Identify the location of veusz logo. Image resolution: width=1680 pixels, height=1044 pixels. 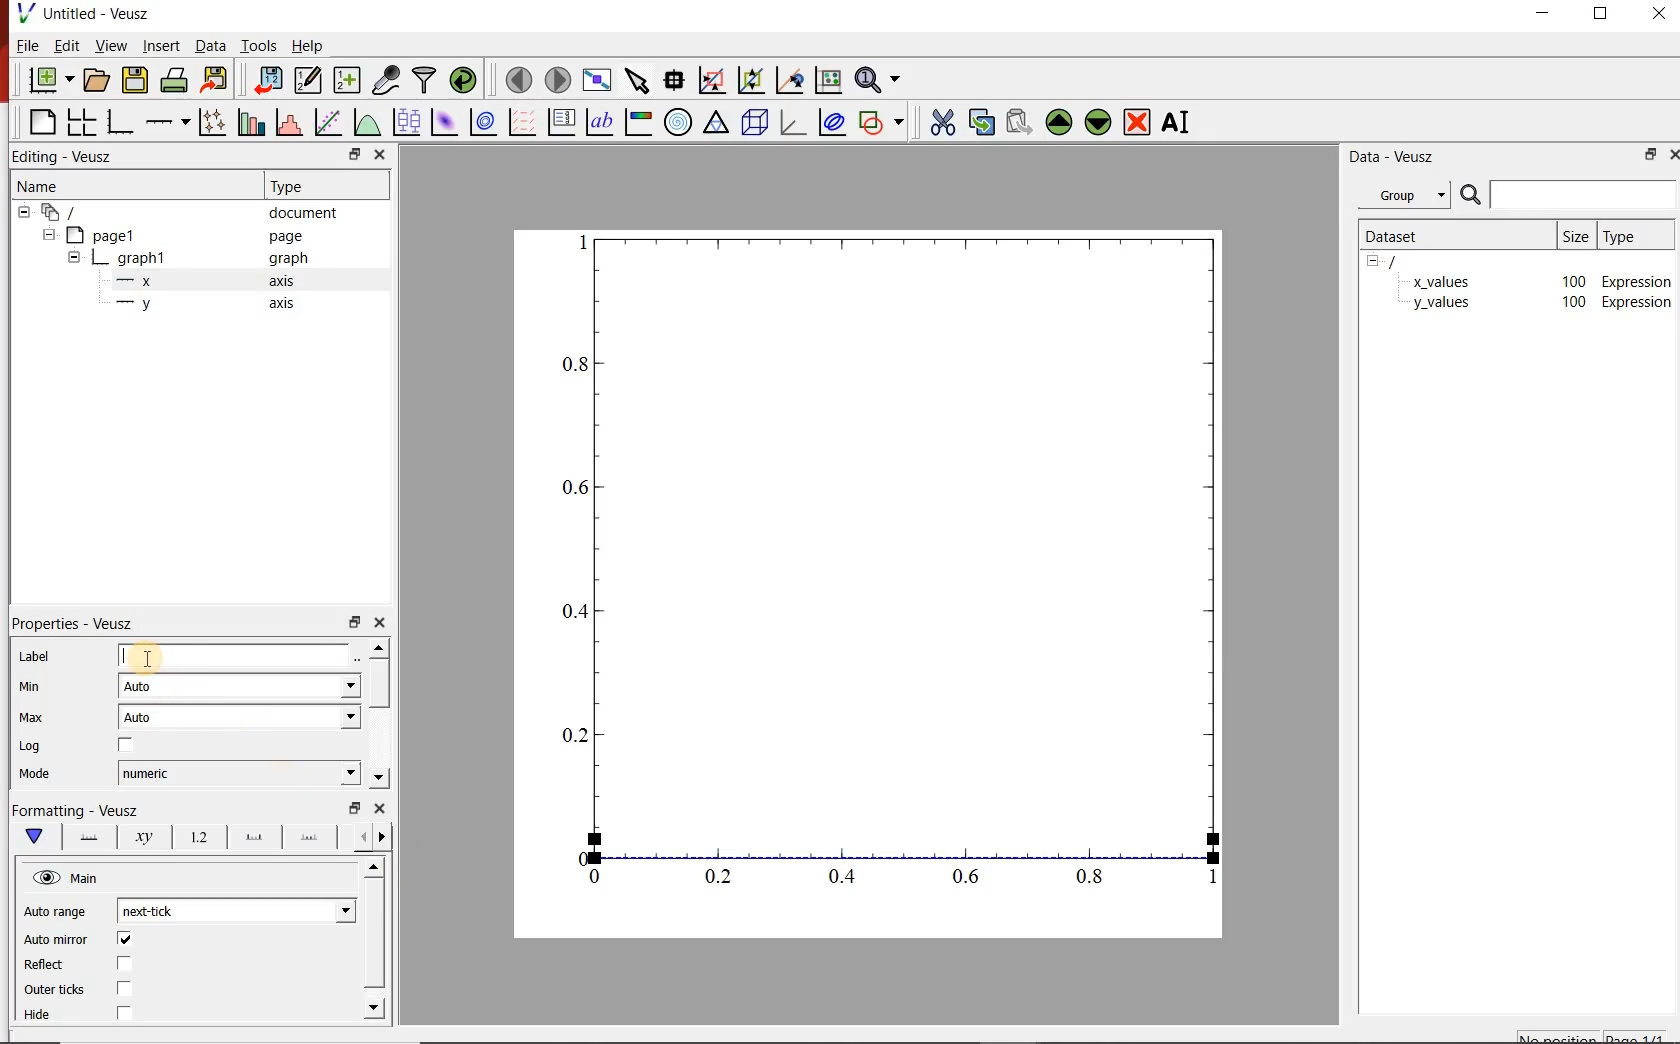
(19, 13).